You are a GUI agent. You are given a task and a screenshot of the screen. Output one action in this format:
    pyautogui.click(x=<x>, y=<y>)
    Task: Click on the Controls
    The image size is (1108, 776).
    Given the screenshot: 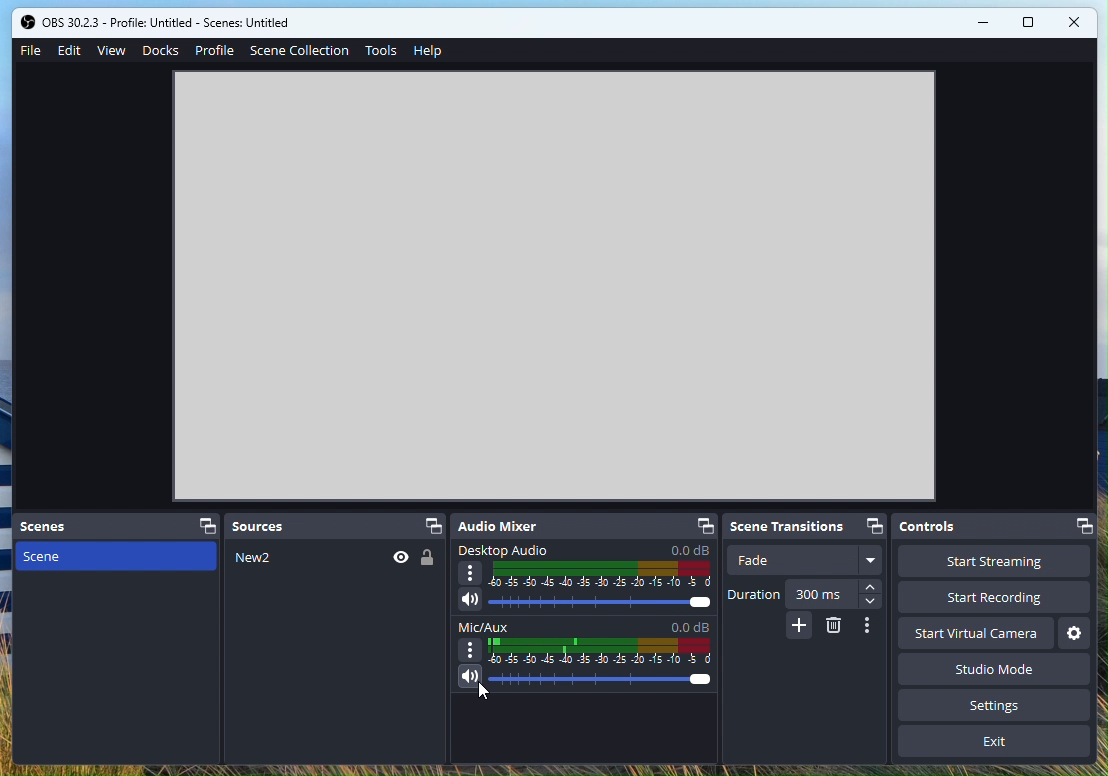 What is the action you would take?
    pyautogui.click(x=996, y=526)
    